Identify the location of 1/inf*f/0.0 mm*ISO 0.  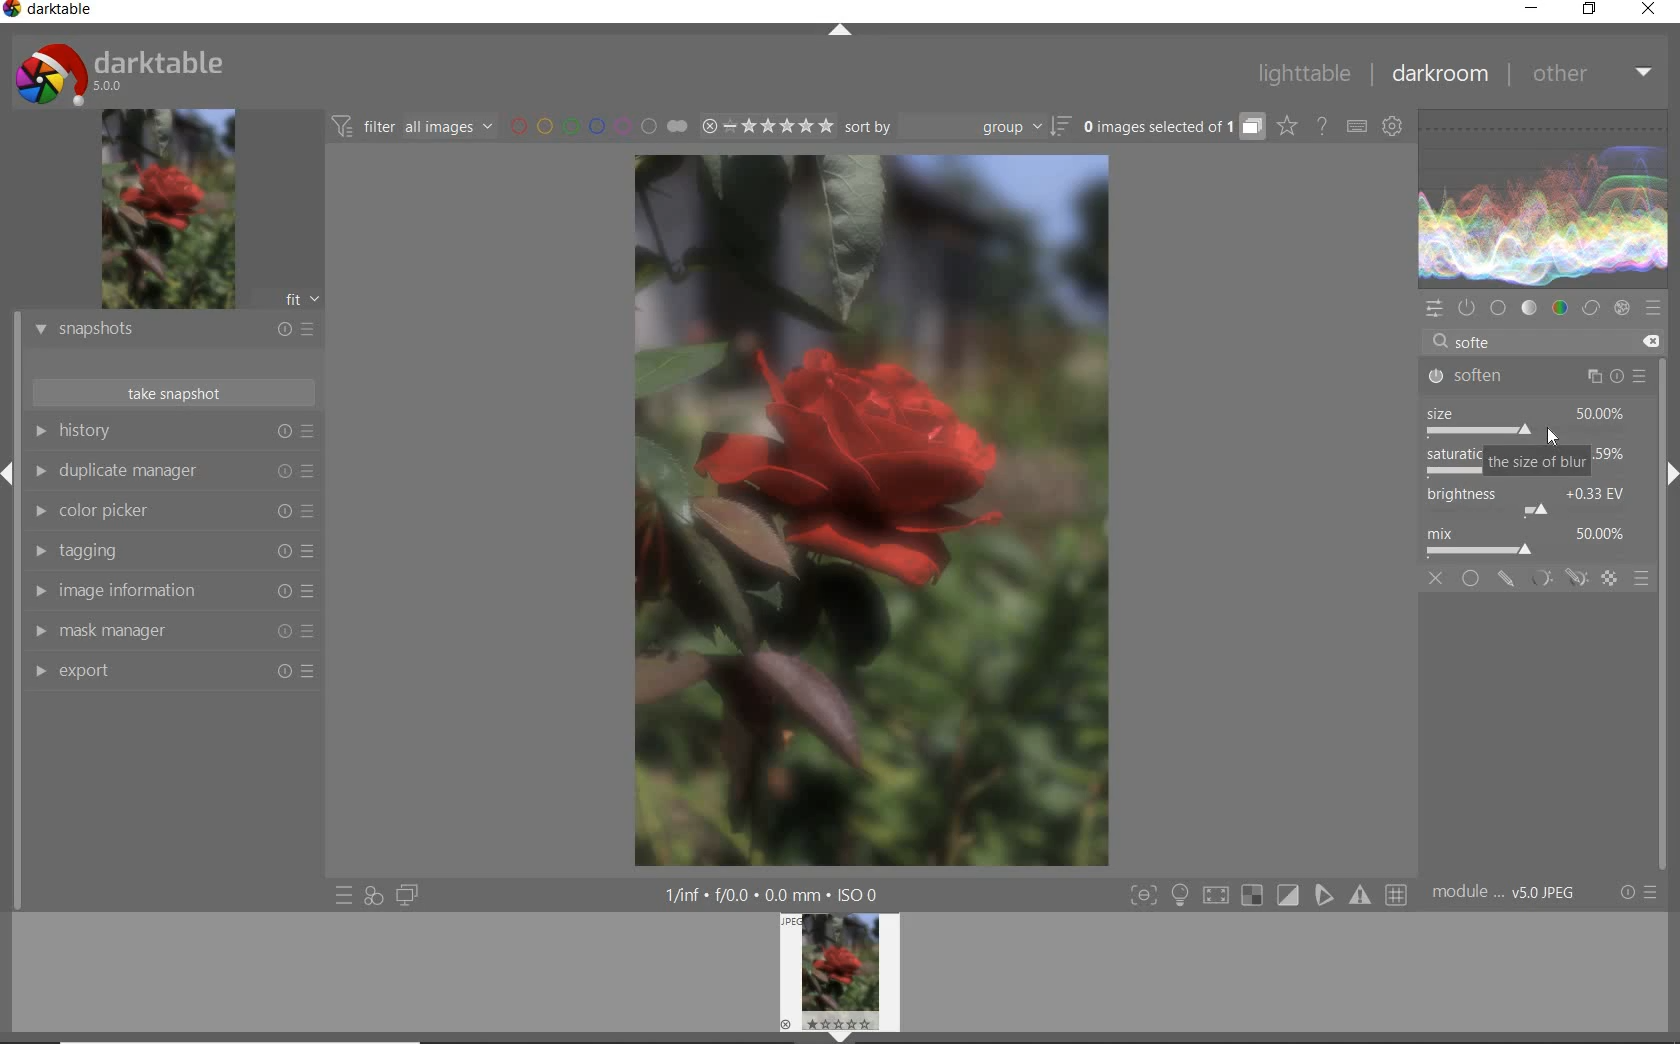
(779, 894).